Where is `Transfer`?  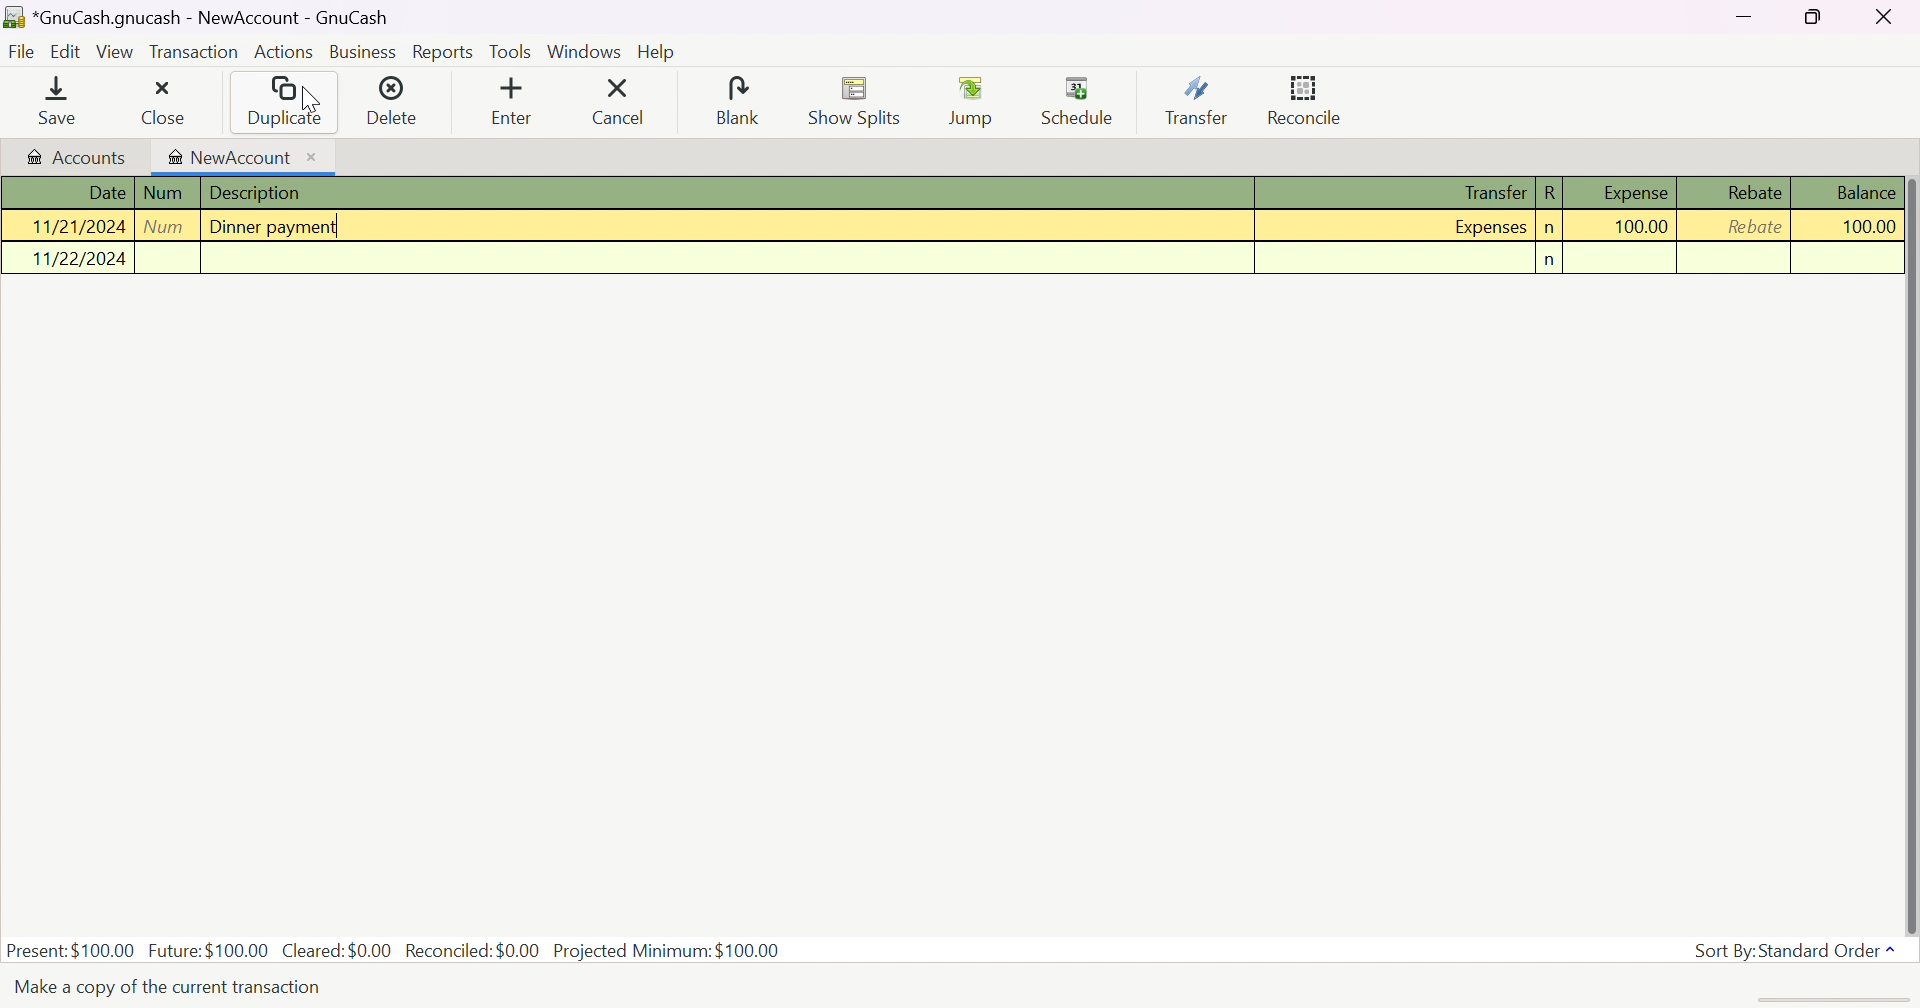
Transfer is located at coordinates (1199, 102).